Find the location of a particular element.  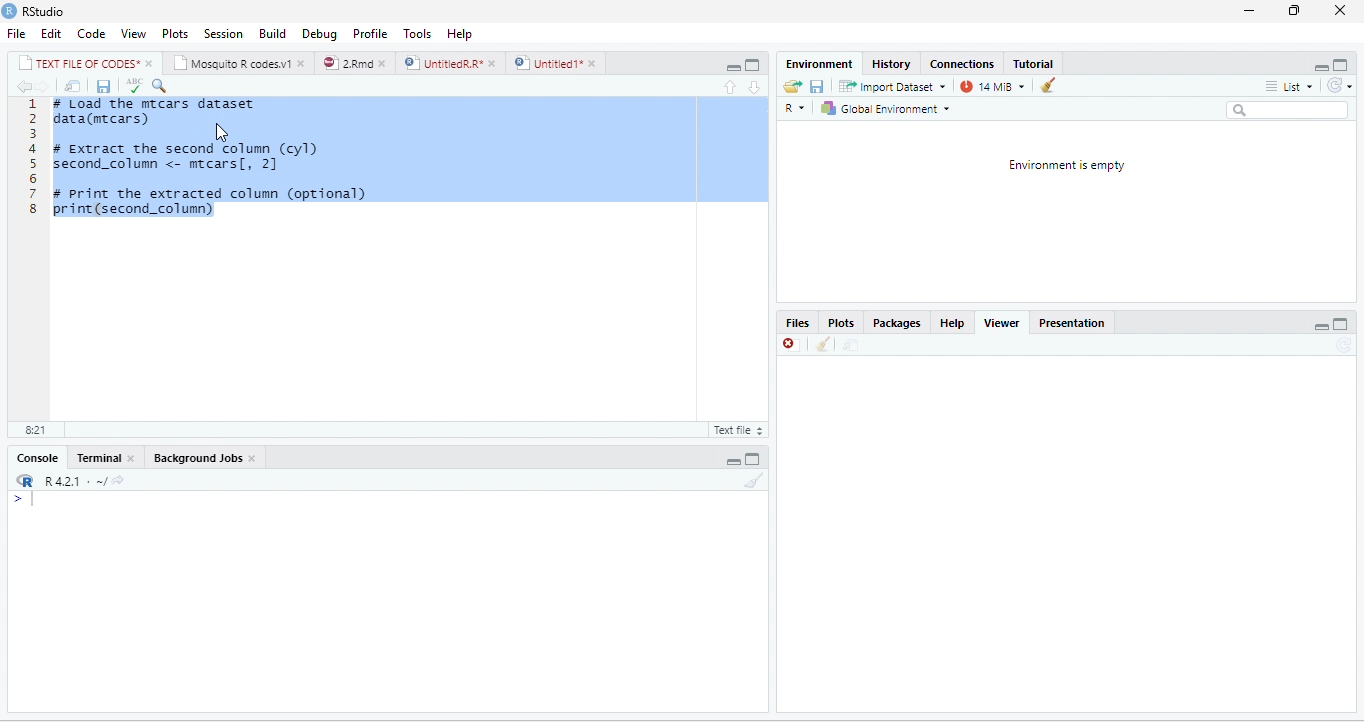

help is located at coordinates (952, 324).